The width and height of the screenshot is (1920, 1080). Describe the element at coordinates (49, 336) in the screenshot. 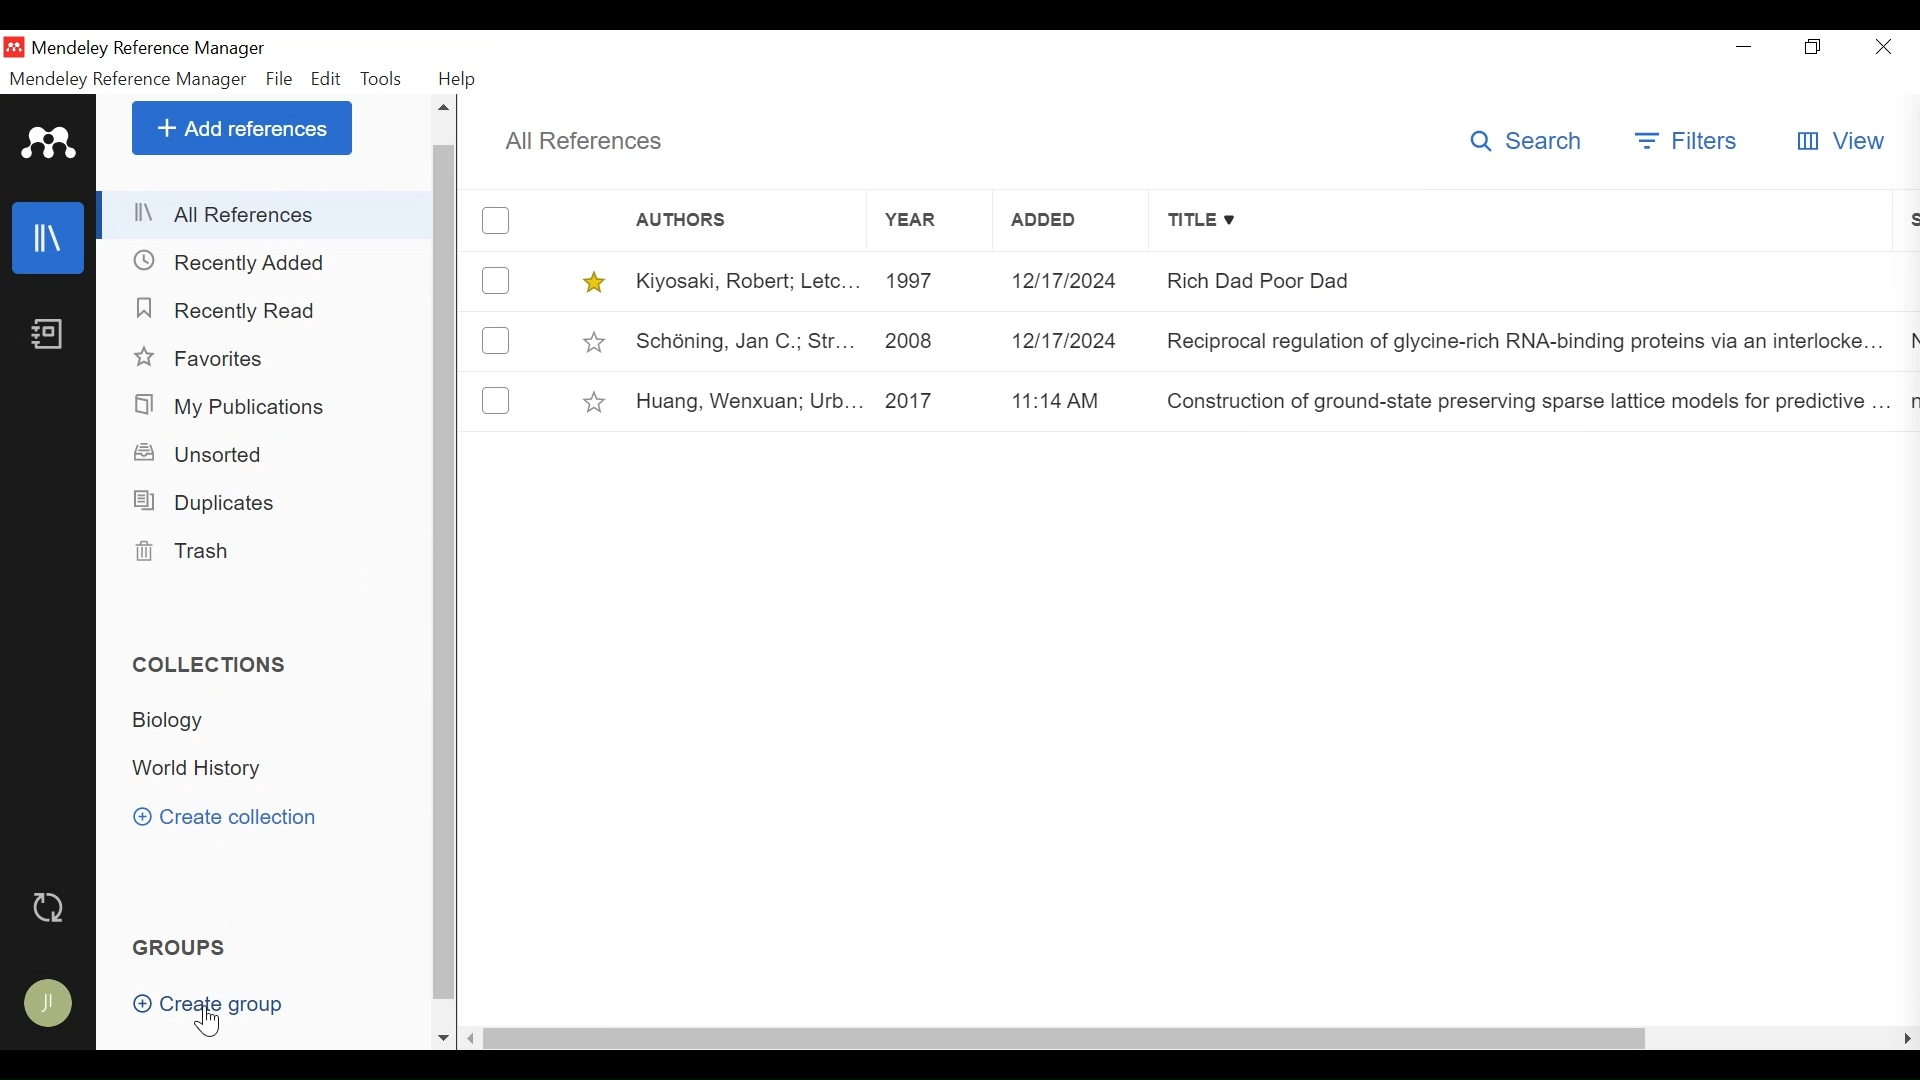

I see `Notebook` at that location.